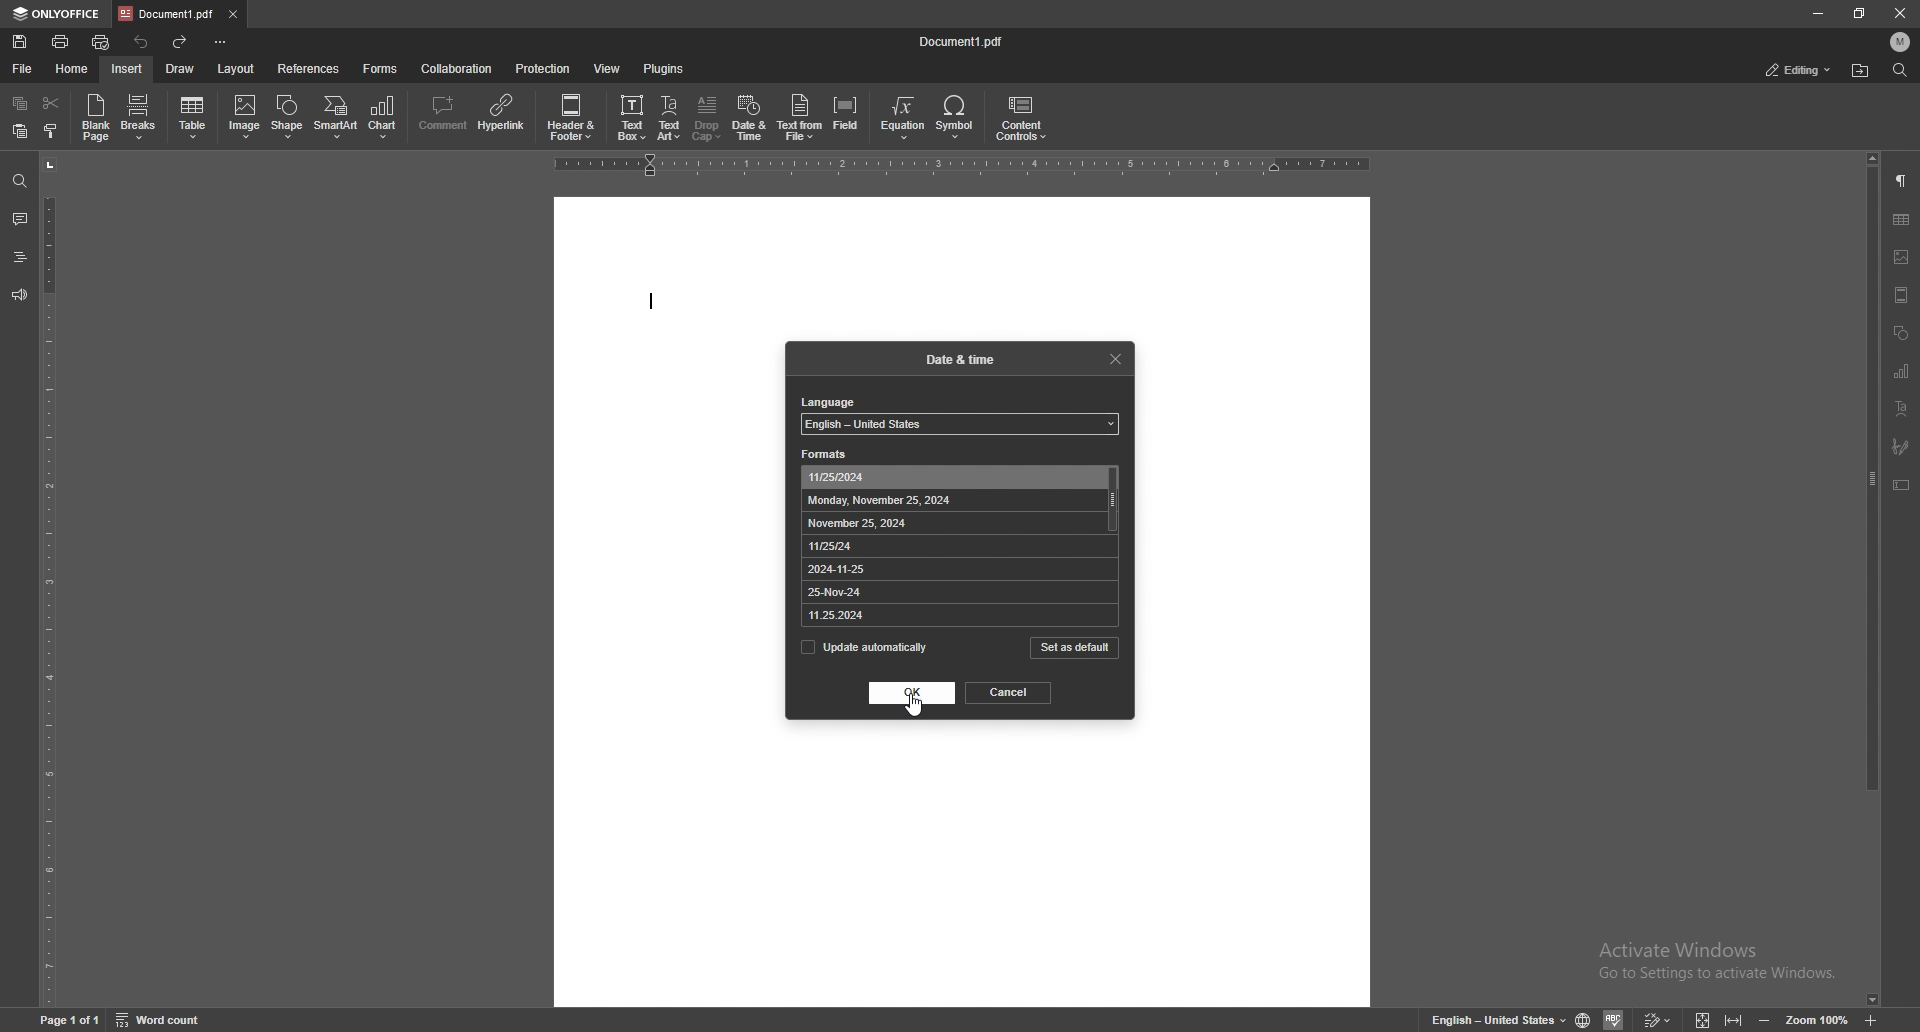  Describe the element at coordinates (59, 14) in the screenshot. I see `onlyoffice` at that location.